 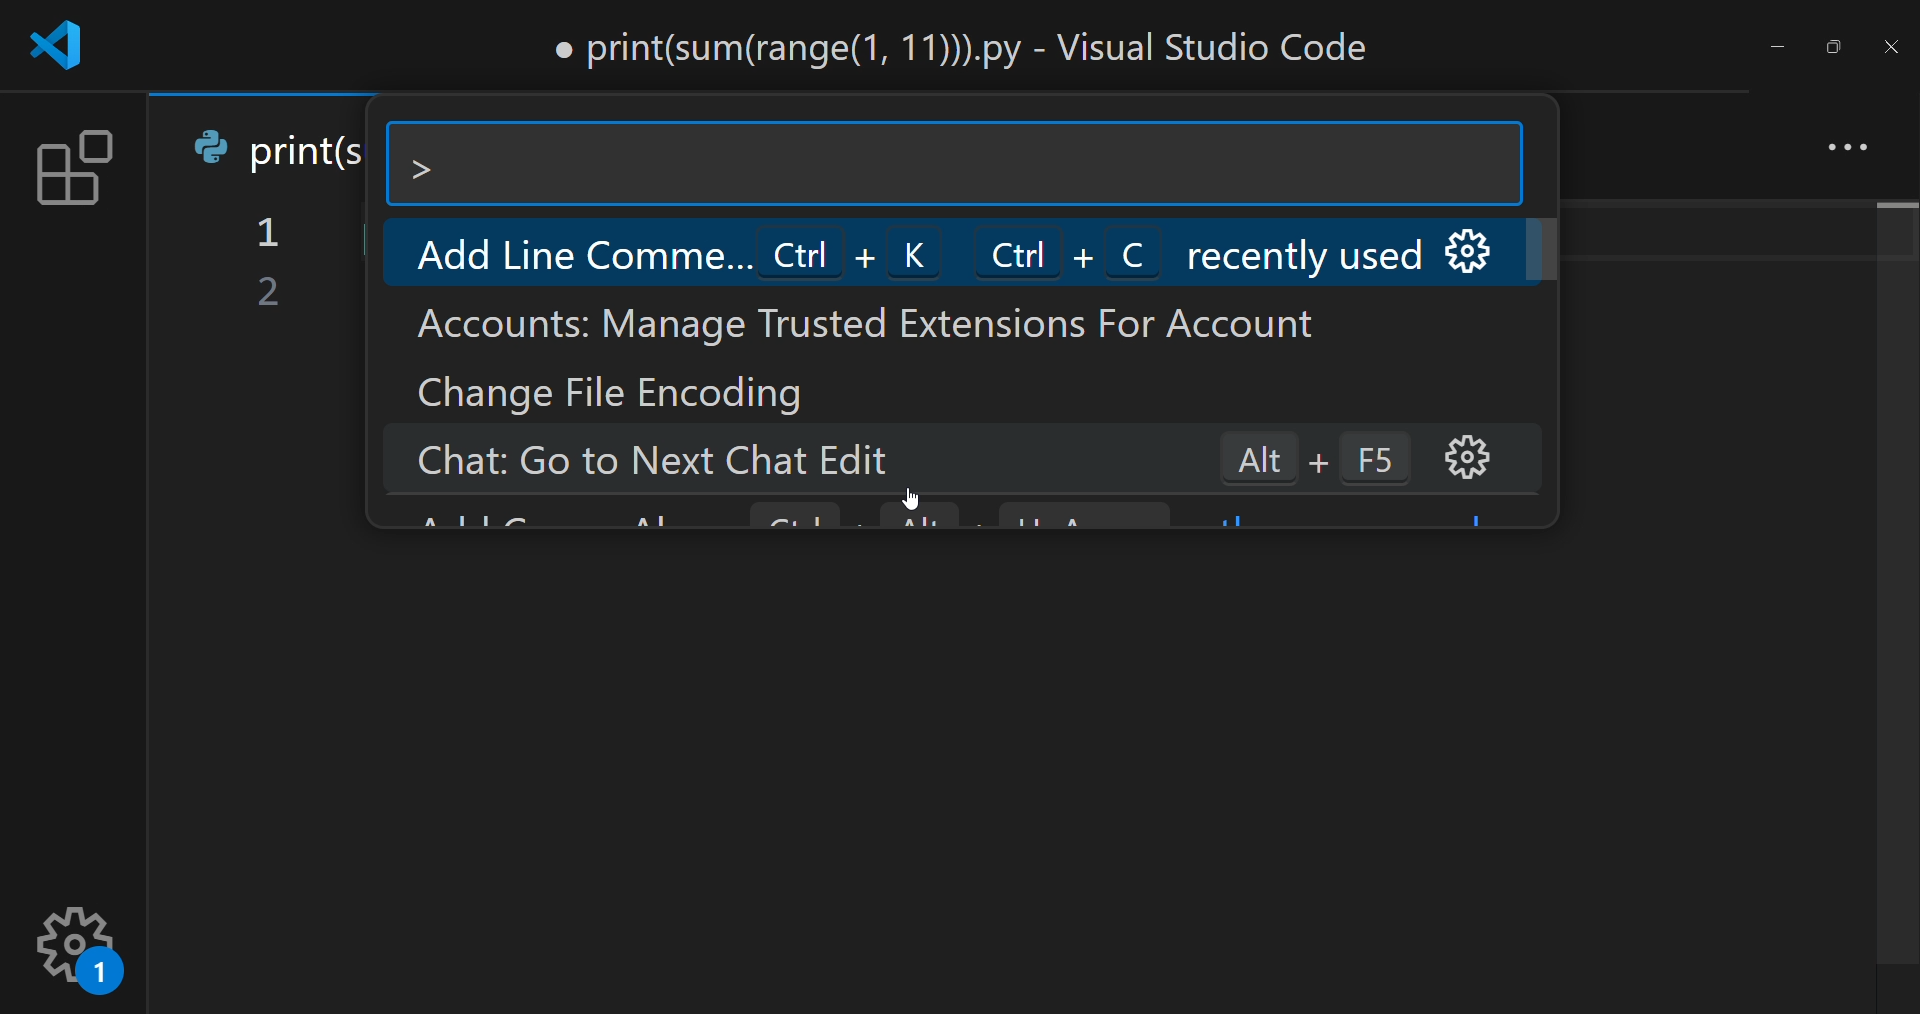 I want to click on setting, so click(x=81, y=945).